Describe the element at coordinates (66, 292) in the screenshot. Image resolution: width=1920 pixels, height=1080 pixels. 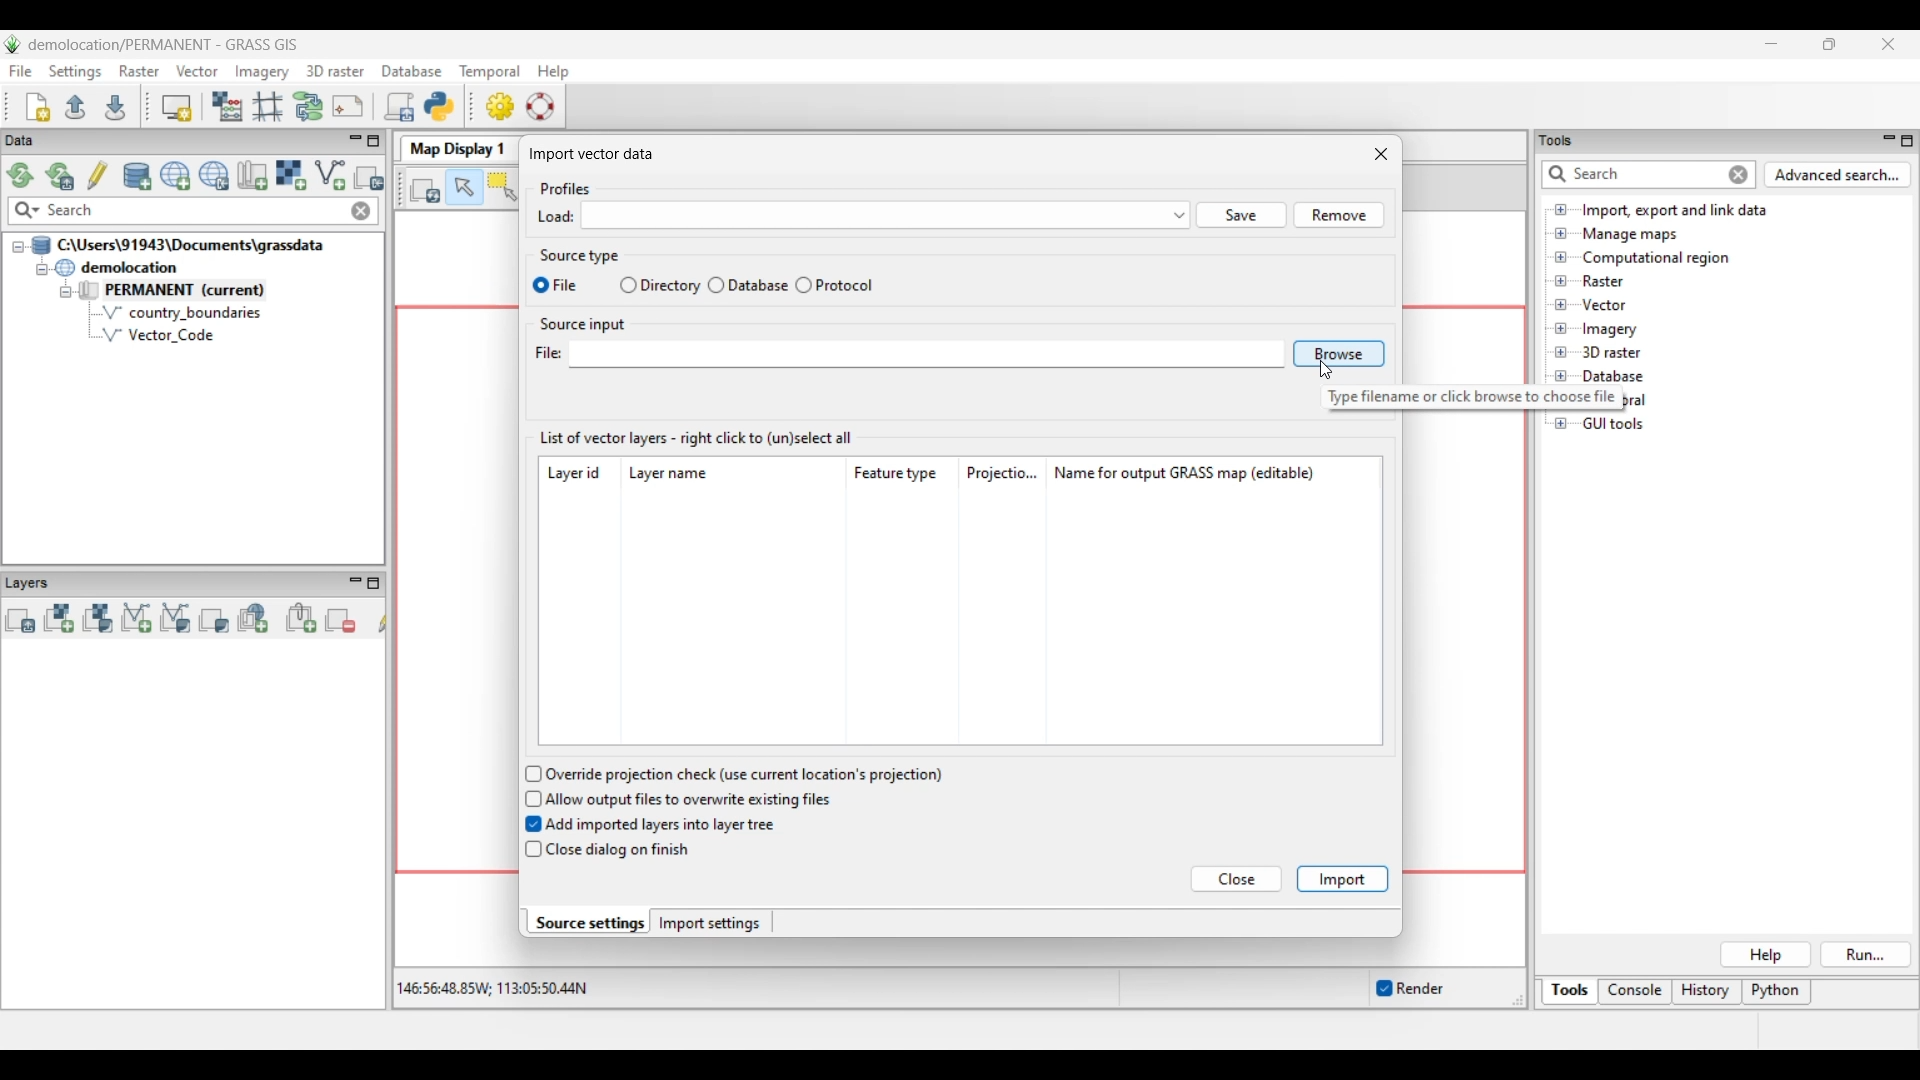
I see `Collapse permanent files view` at that location.